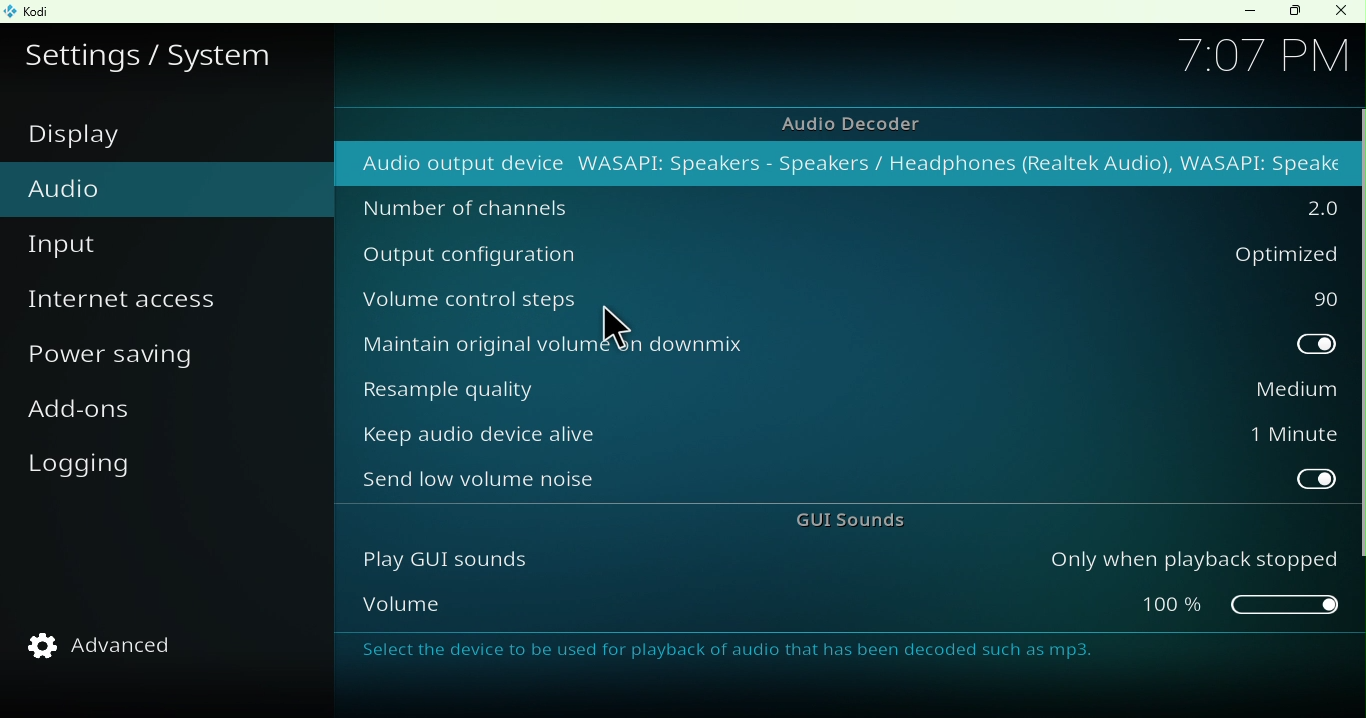 The image size is (1366, 718). What do you see at coordinates (725, 480) in the screenshot?
I see `Send low volume noise` at bounding box center [725, 480].